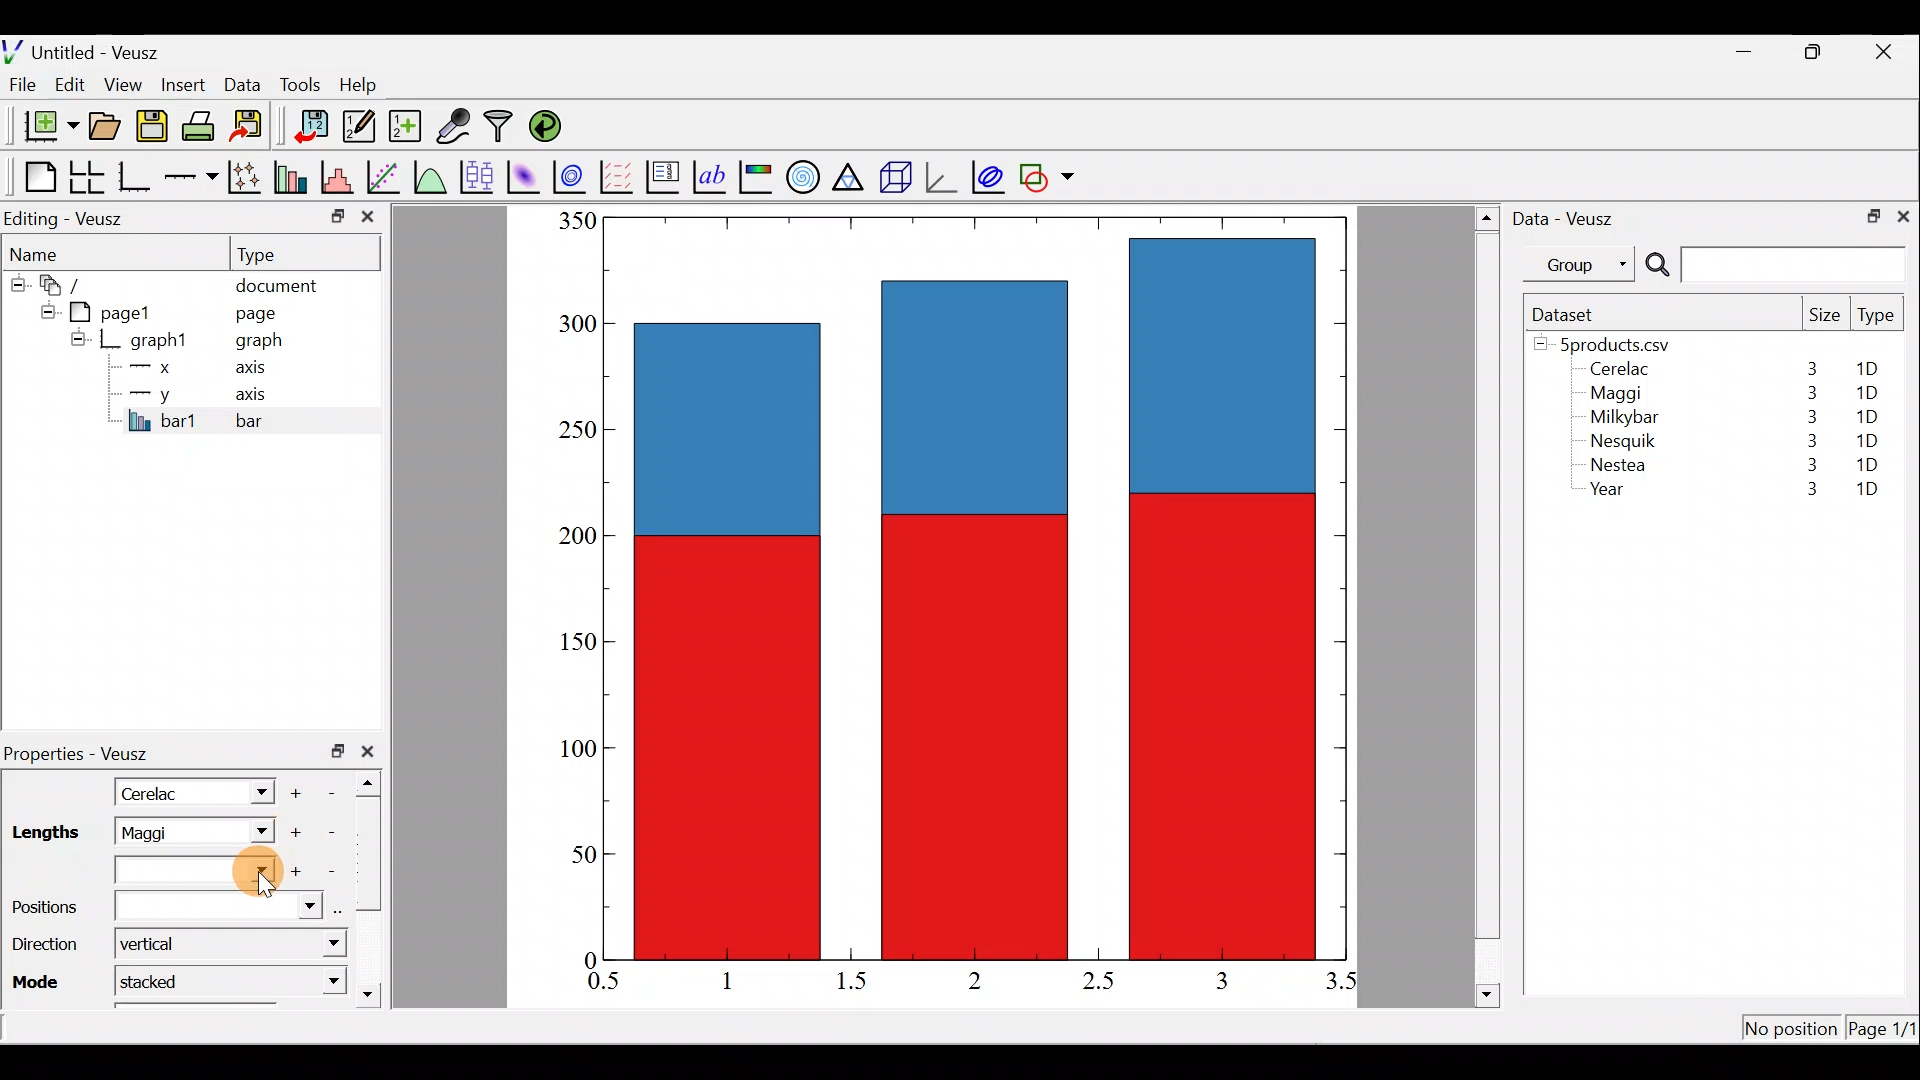 Image resolution: width=1920 pixels, height=1080 pixels. What do you see at coordinates (990, 175) in the screenshot?
I see `plot covariance ellipses` at bounding box center [990, 175].